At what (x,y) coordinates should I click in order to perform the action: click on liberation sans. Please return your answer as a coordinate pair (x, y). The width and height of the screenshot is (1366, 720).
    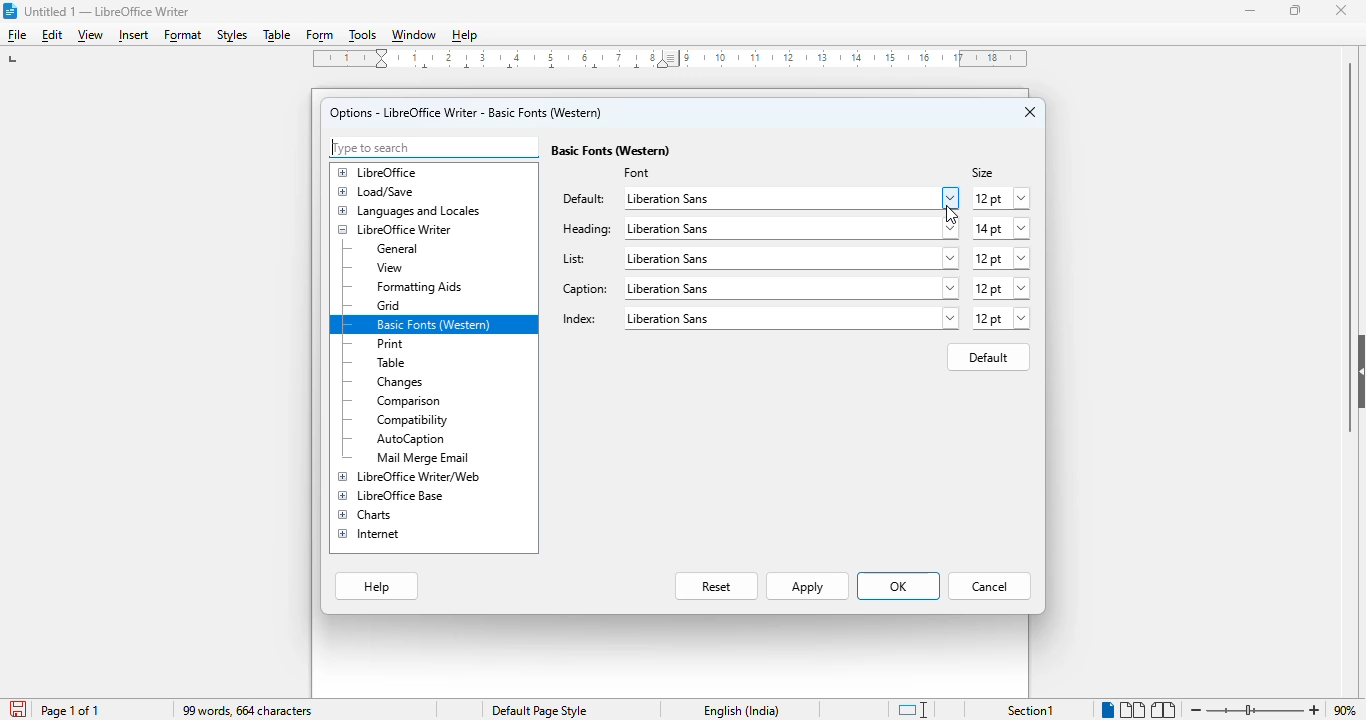
    Looking at the image, I should click on (757, 199).